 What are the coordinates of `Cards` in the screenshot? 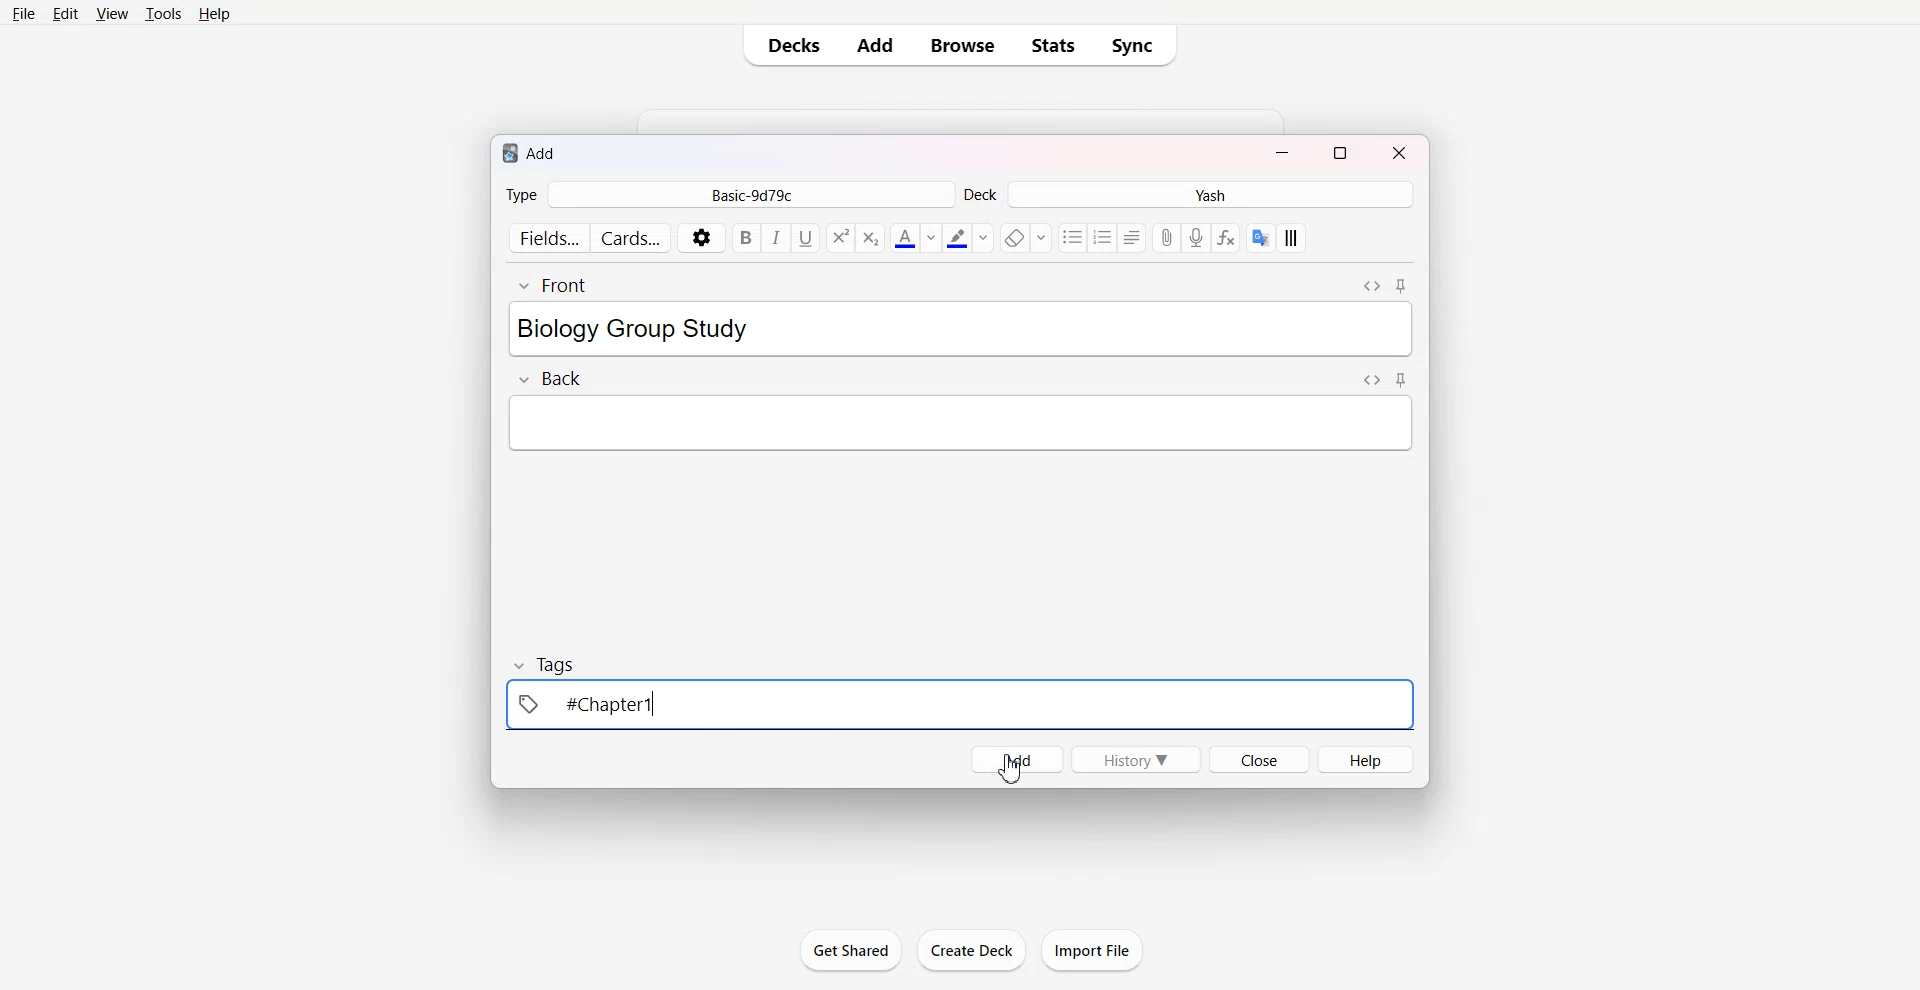 It's located at (632, 236).